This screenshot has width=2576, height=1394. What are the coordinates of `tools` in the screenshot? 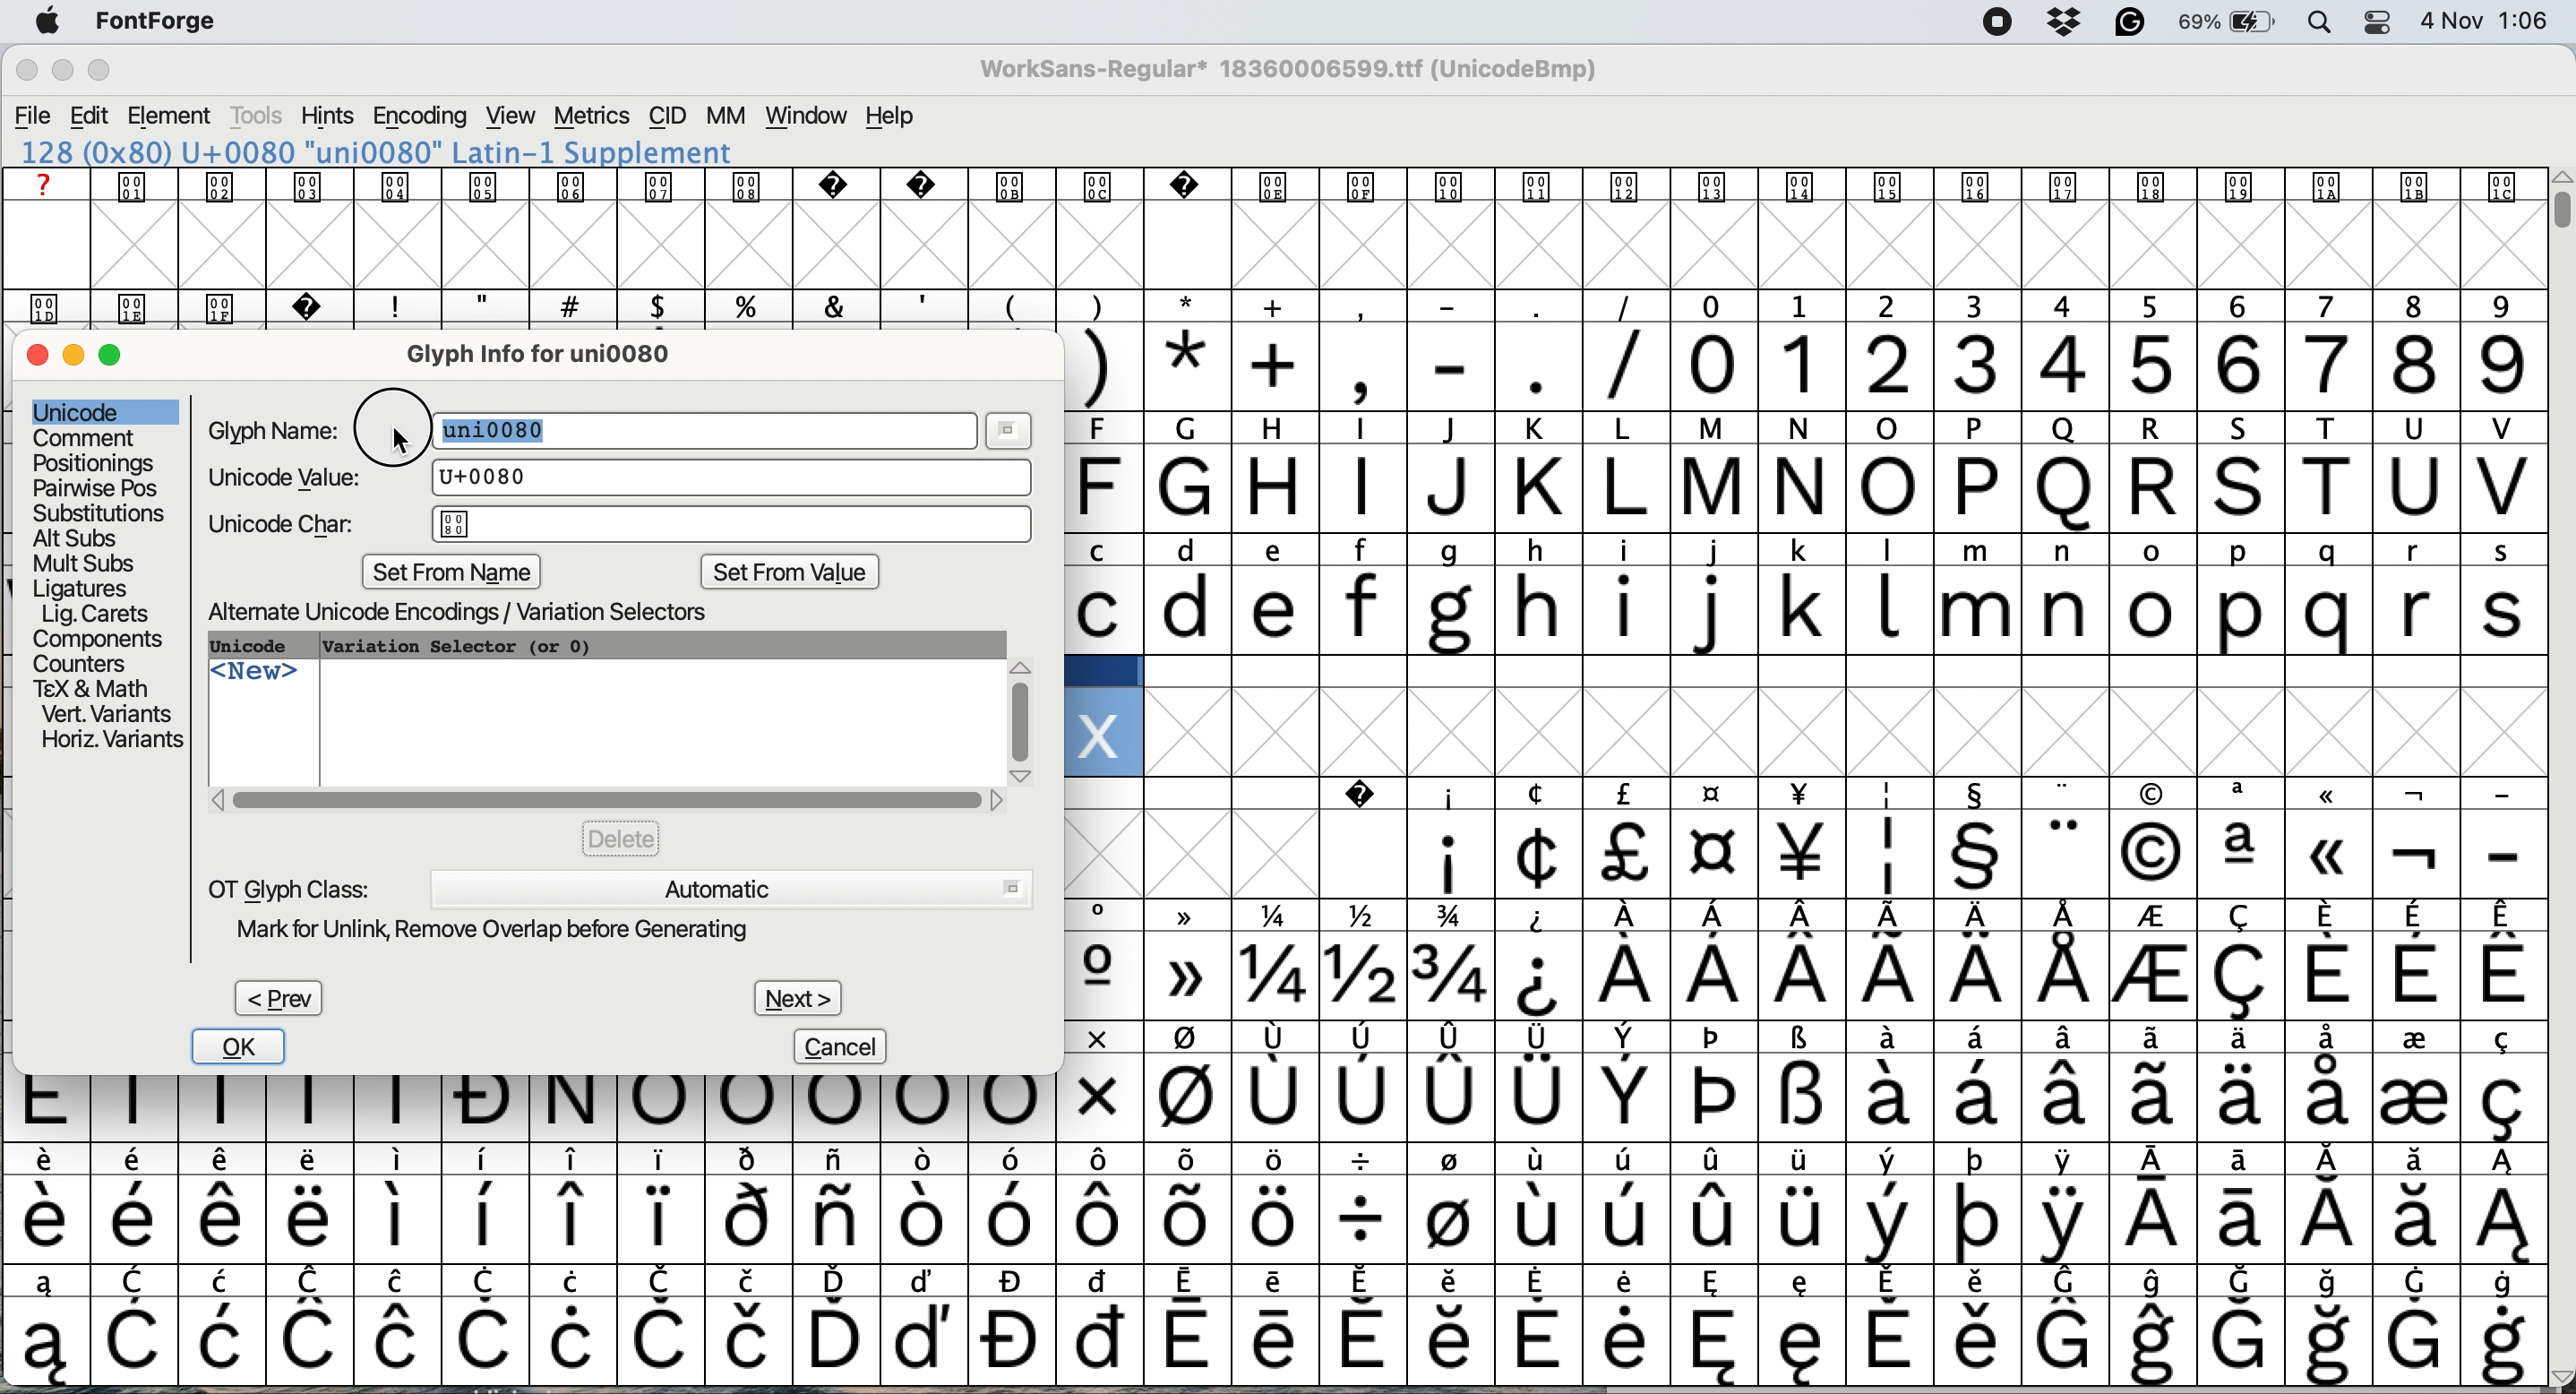 It's located at (258, 116).